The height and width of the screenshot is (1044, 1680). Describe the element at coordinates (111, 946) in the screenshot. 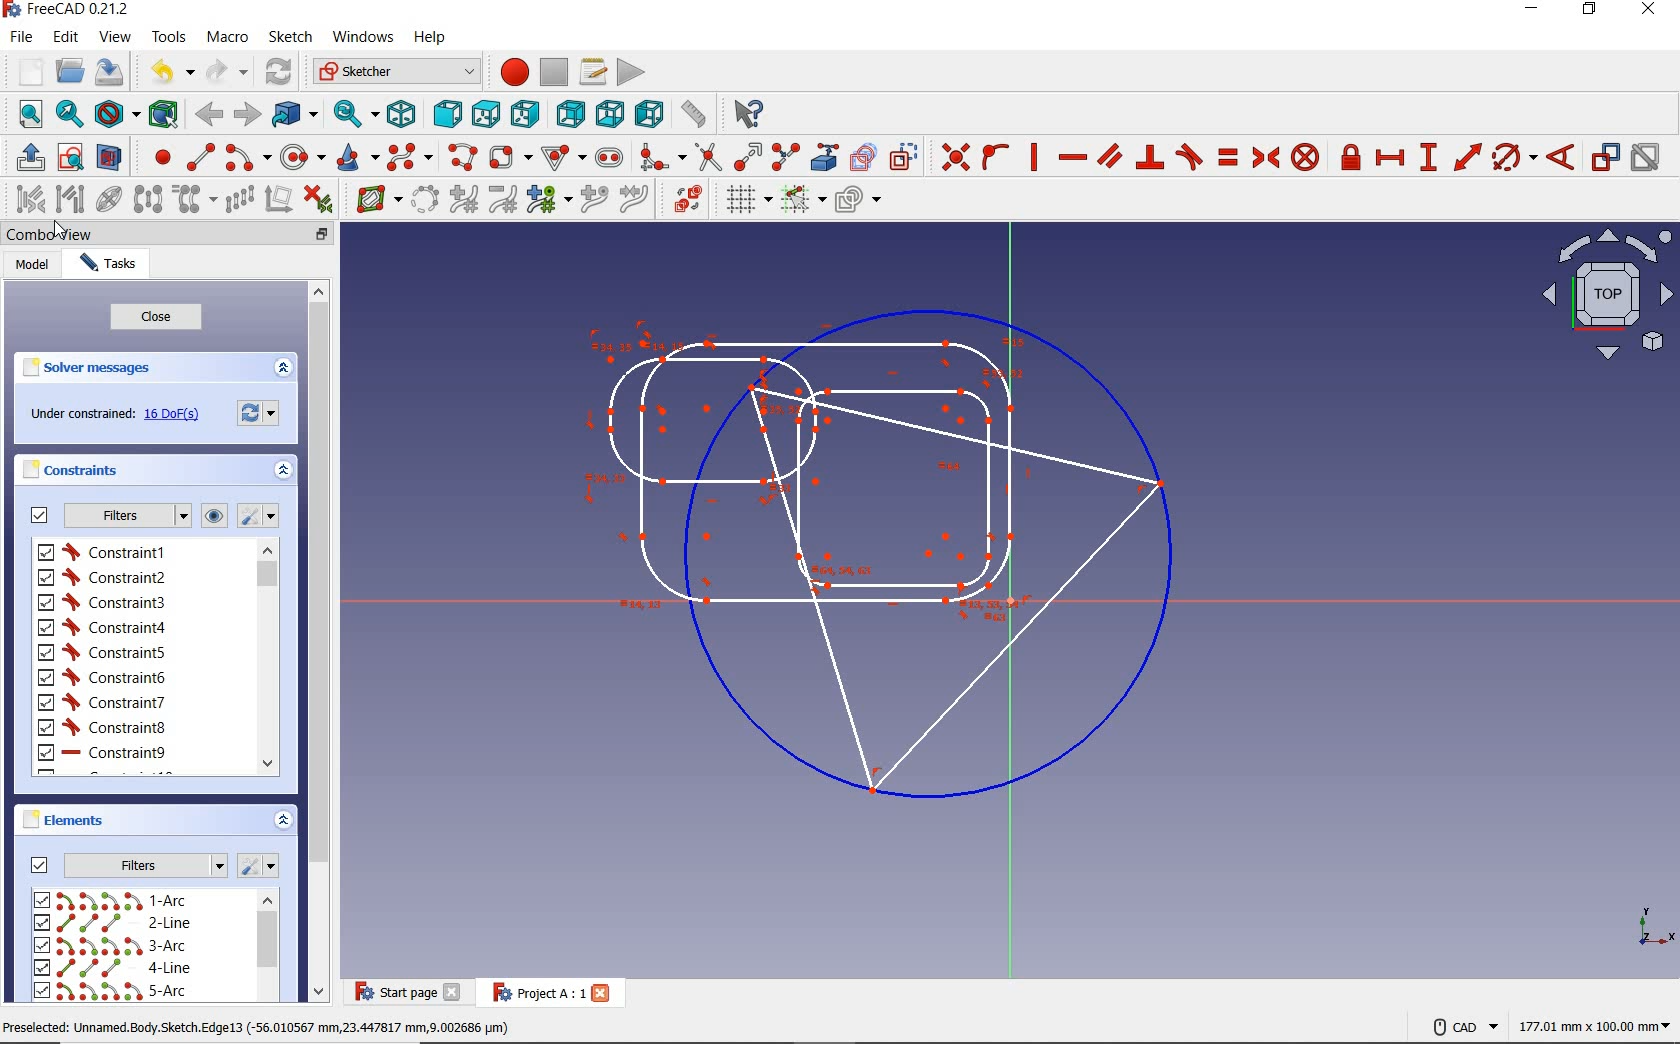

I see `3-arc` at that location.